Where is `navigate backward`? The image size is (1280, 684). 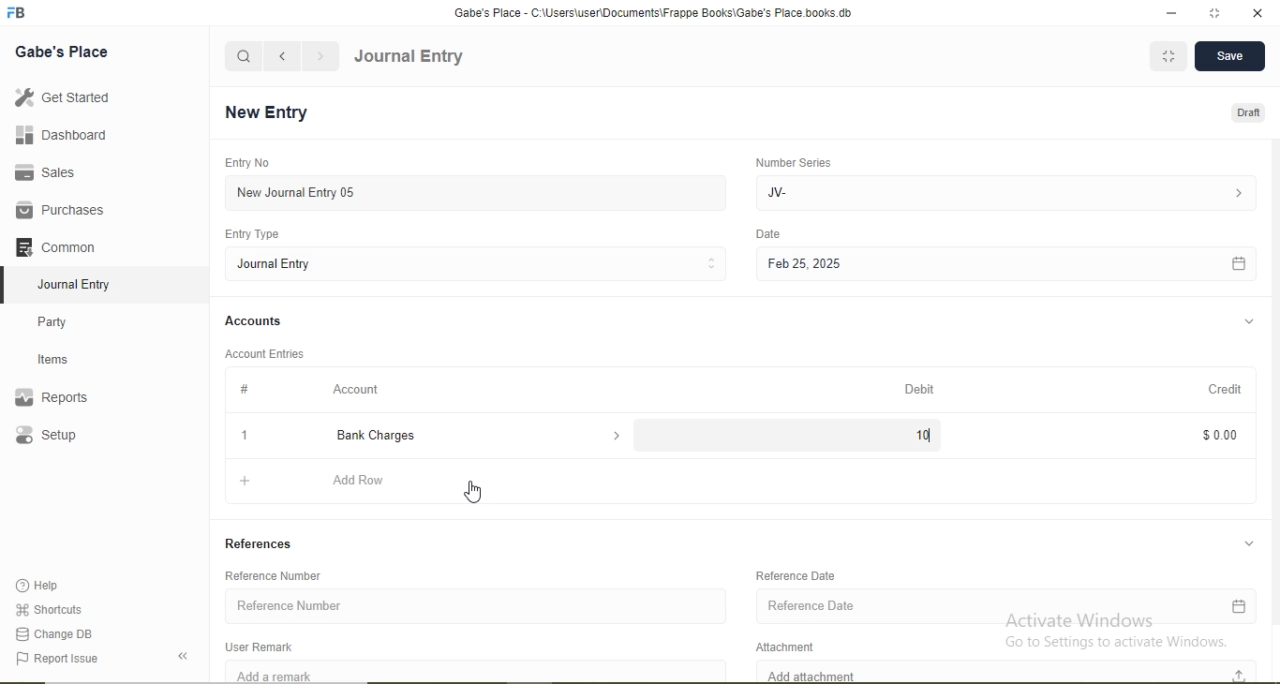
navigate backward is located at coordinates (281, 56).